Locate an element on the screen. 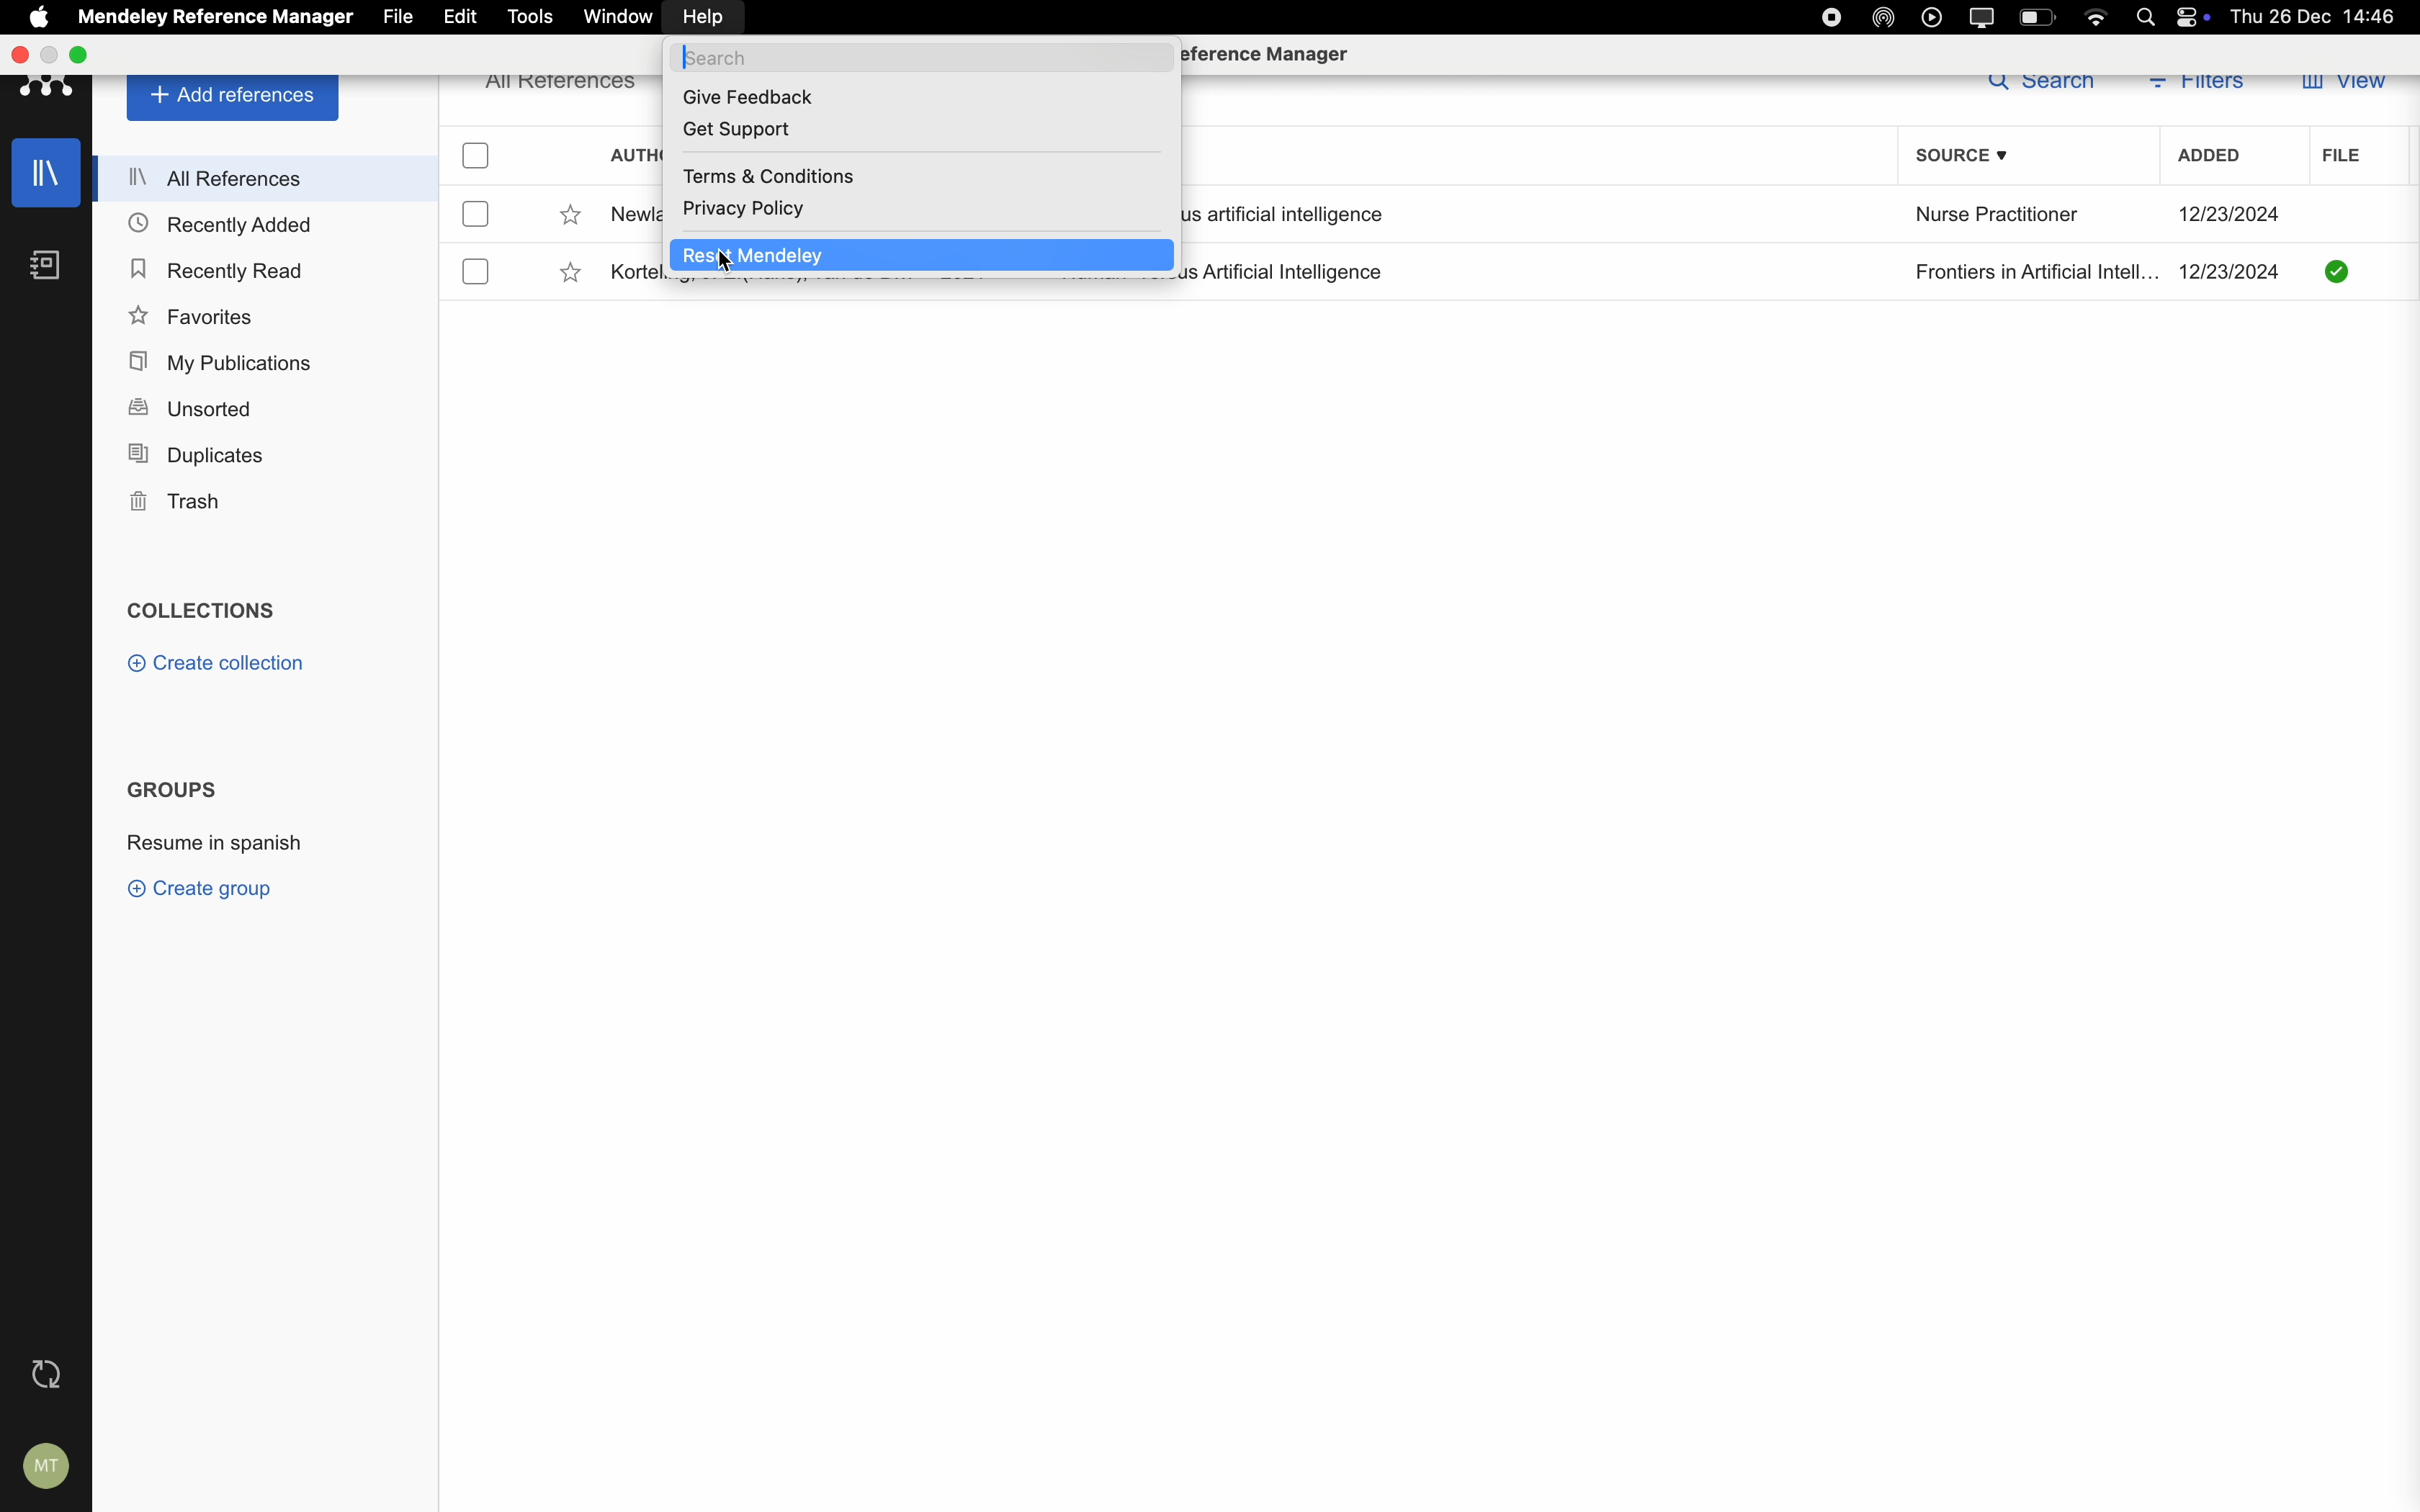 The height and width of the screenshot is (1512, 2420). search bar is located at coordinates (855, 58).